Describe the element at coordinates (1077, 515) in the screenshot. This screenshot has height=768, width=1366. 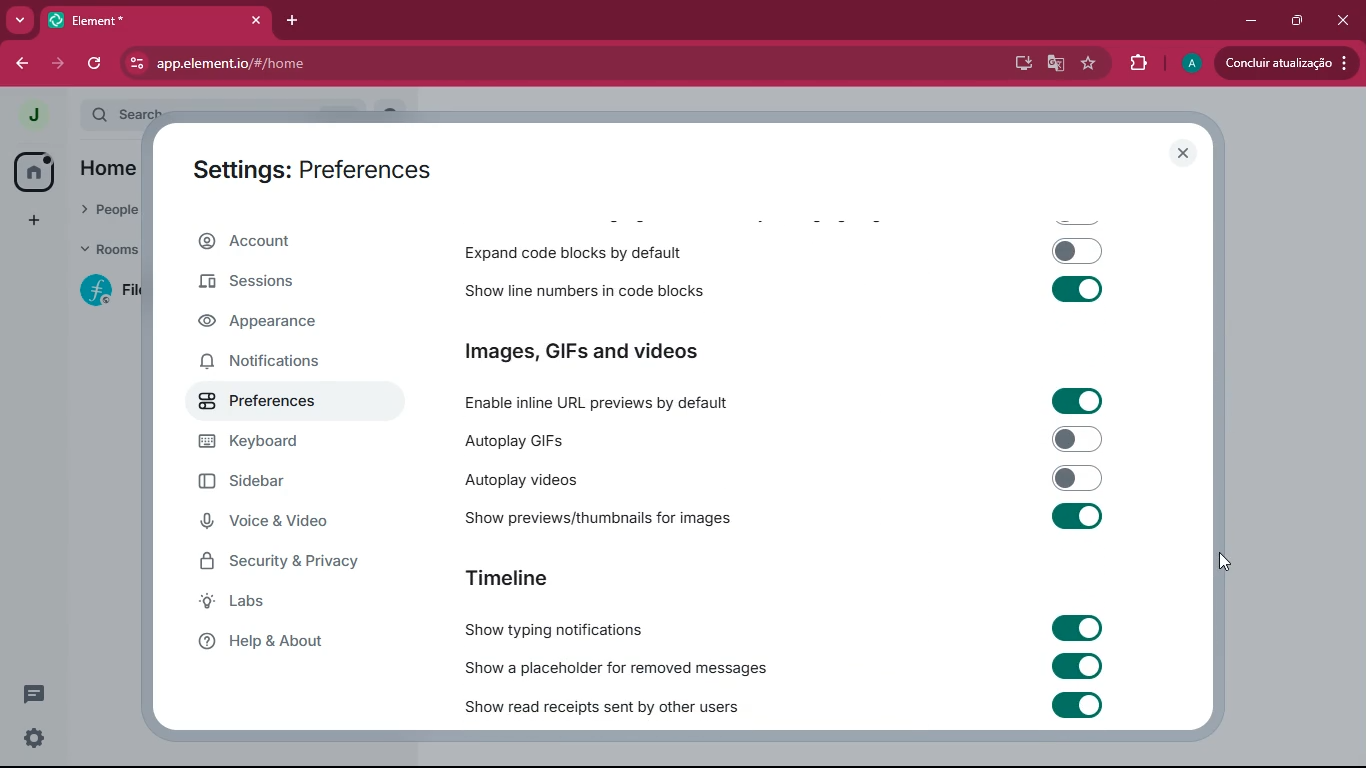
I see `toggle on/off` at that location.